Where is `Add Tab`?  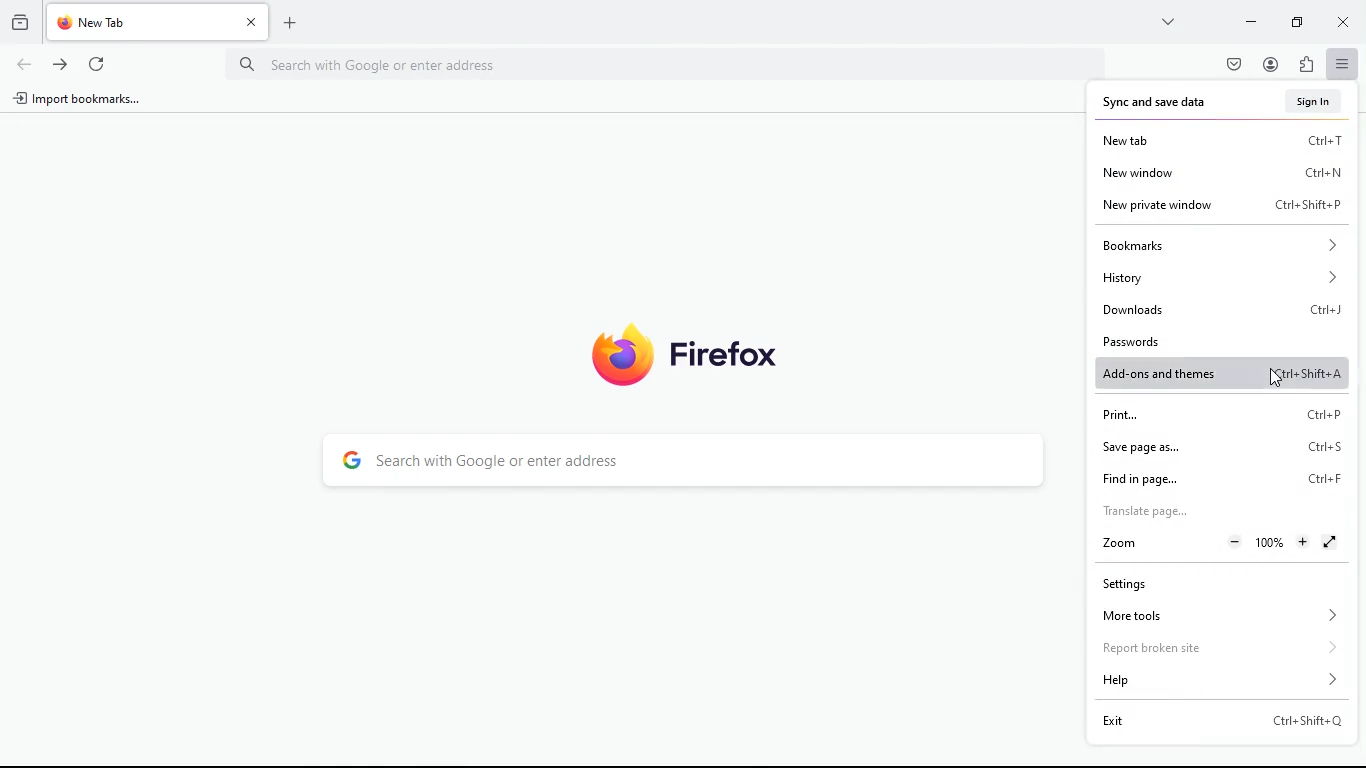 Add Tab is located at coordinates (289, 23).